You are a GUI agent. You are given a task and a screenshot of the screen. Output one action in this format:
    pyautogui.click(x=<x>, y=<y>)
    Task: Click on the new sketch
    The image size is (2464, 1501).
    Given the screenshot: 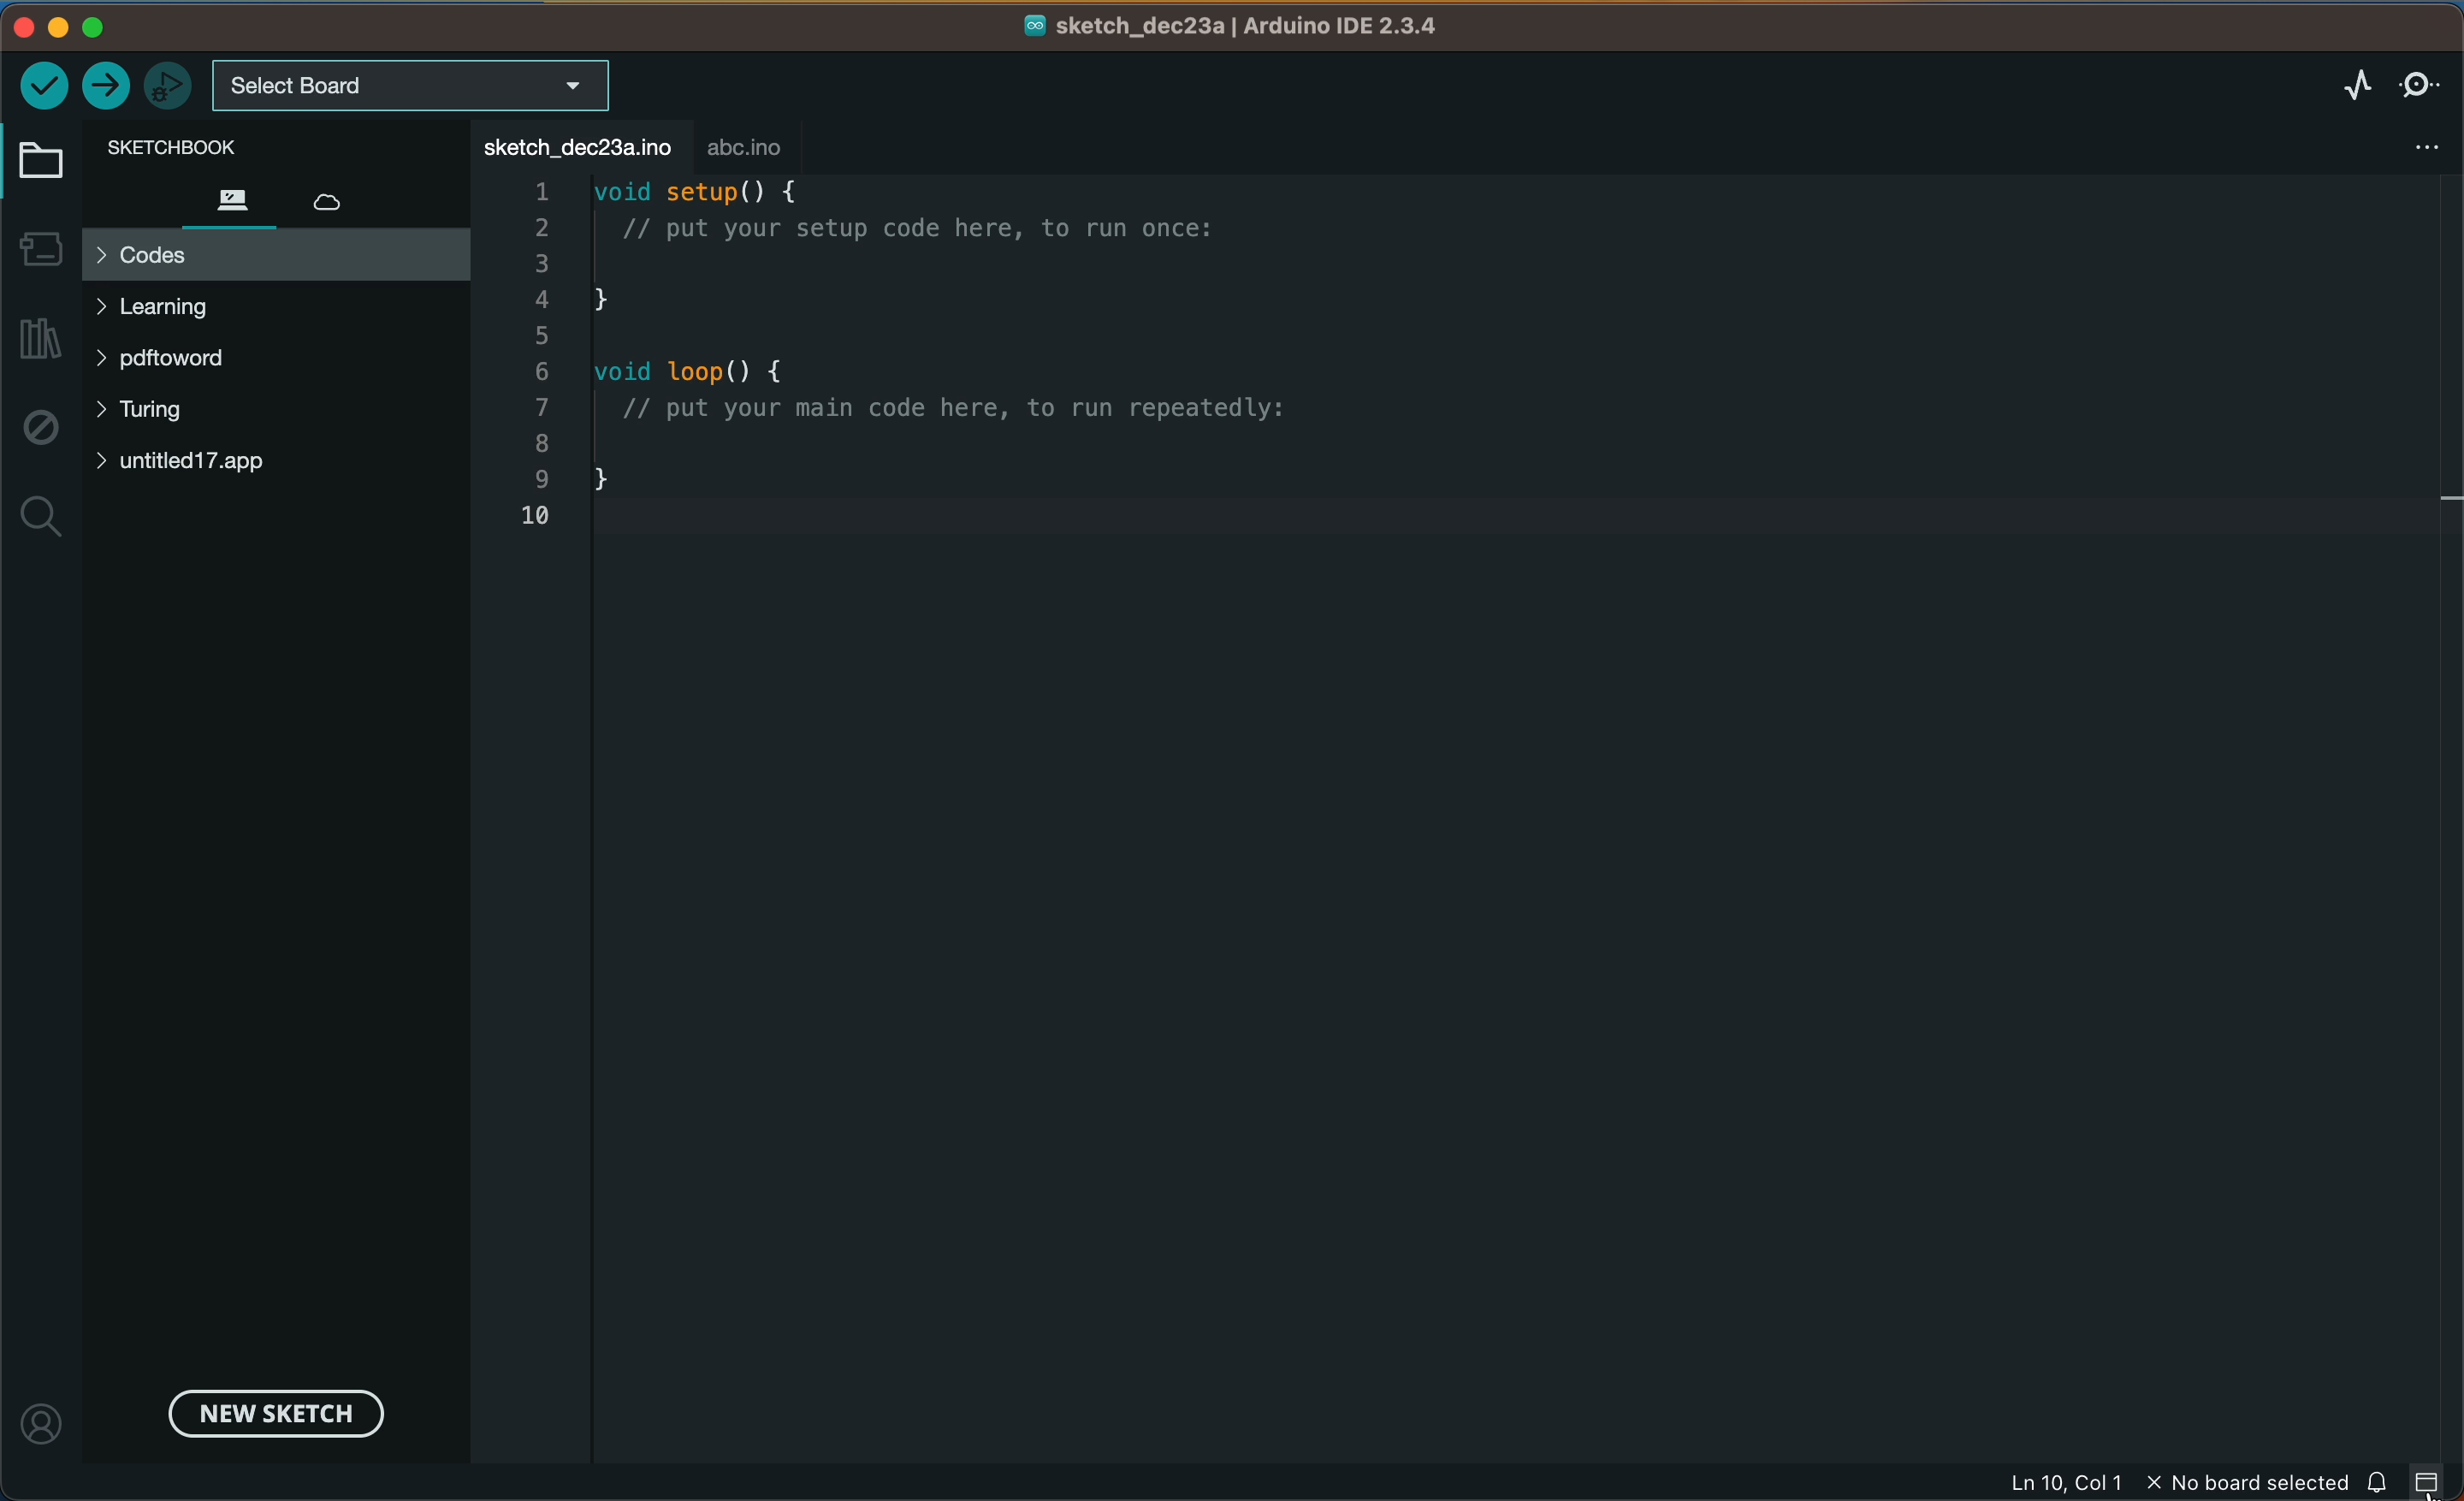 What is the action you would take?
    pyautogui.click(x=267, y=1412)
    